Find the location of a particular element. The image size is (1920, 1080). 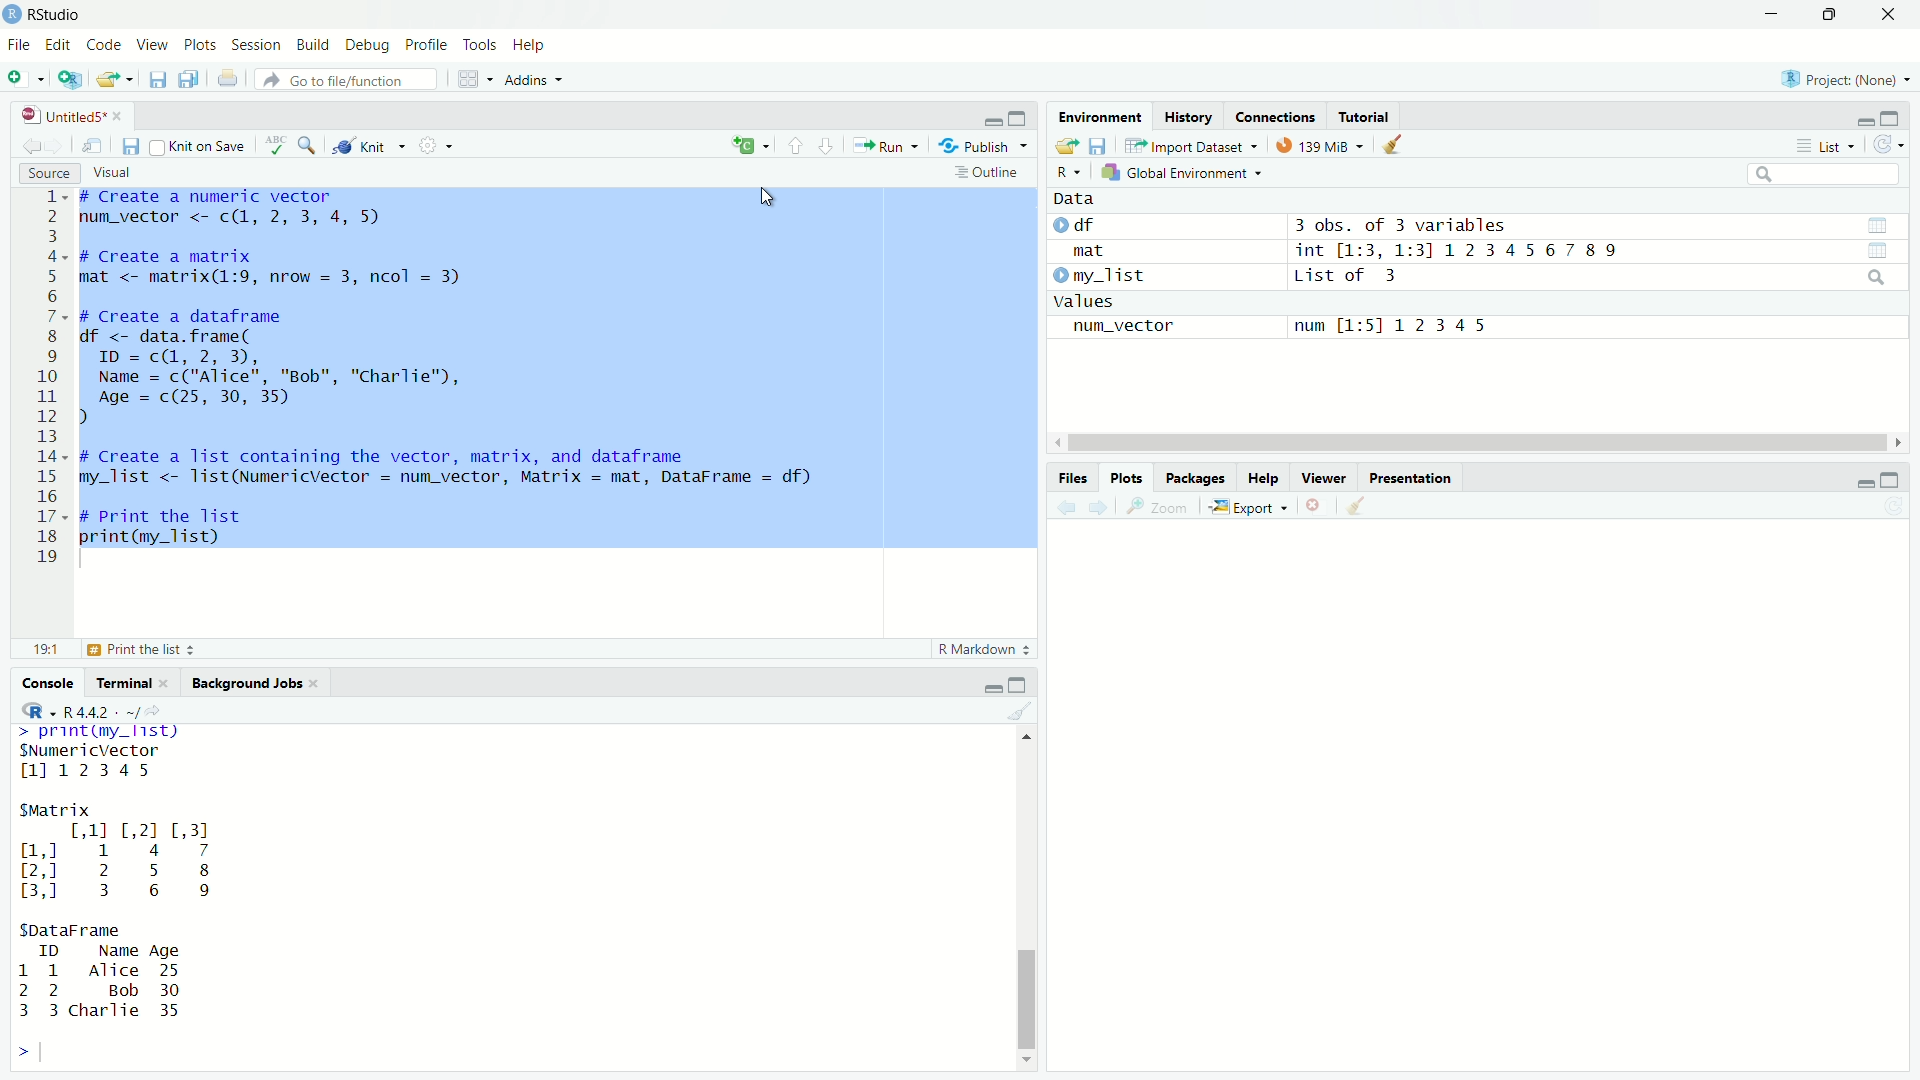

minimise is located at coordinates (1862, 120).